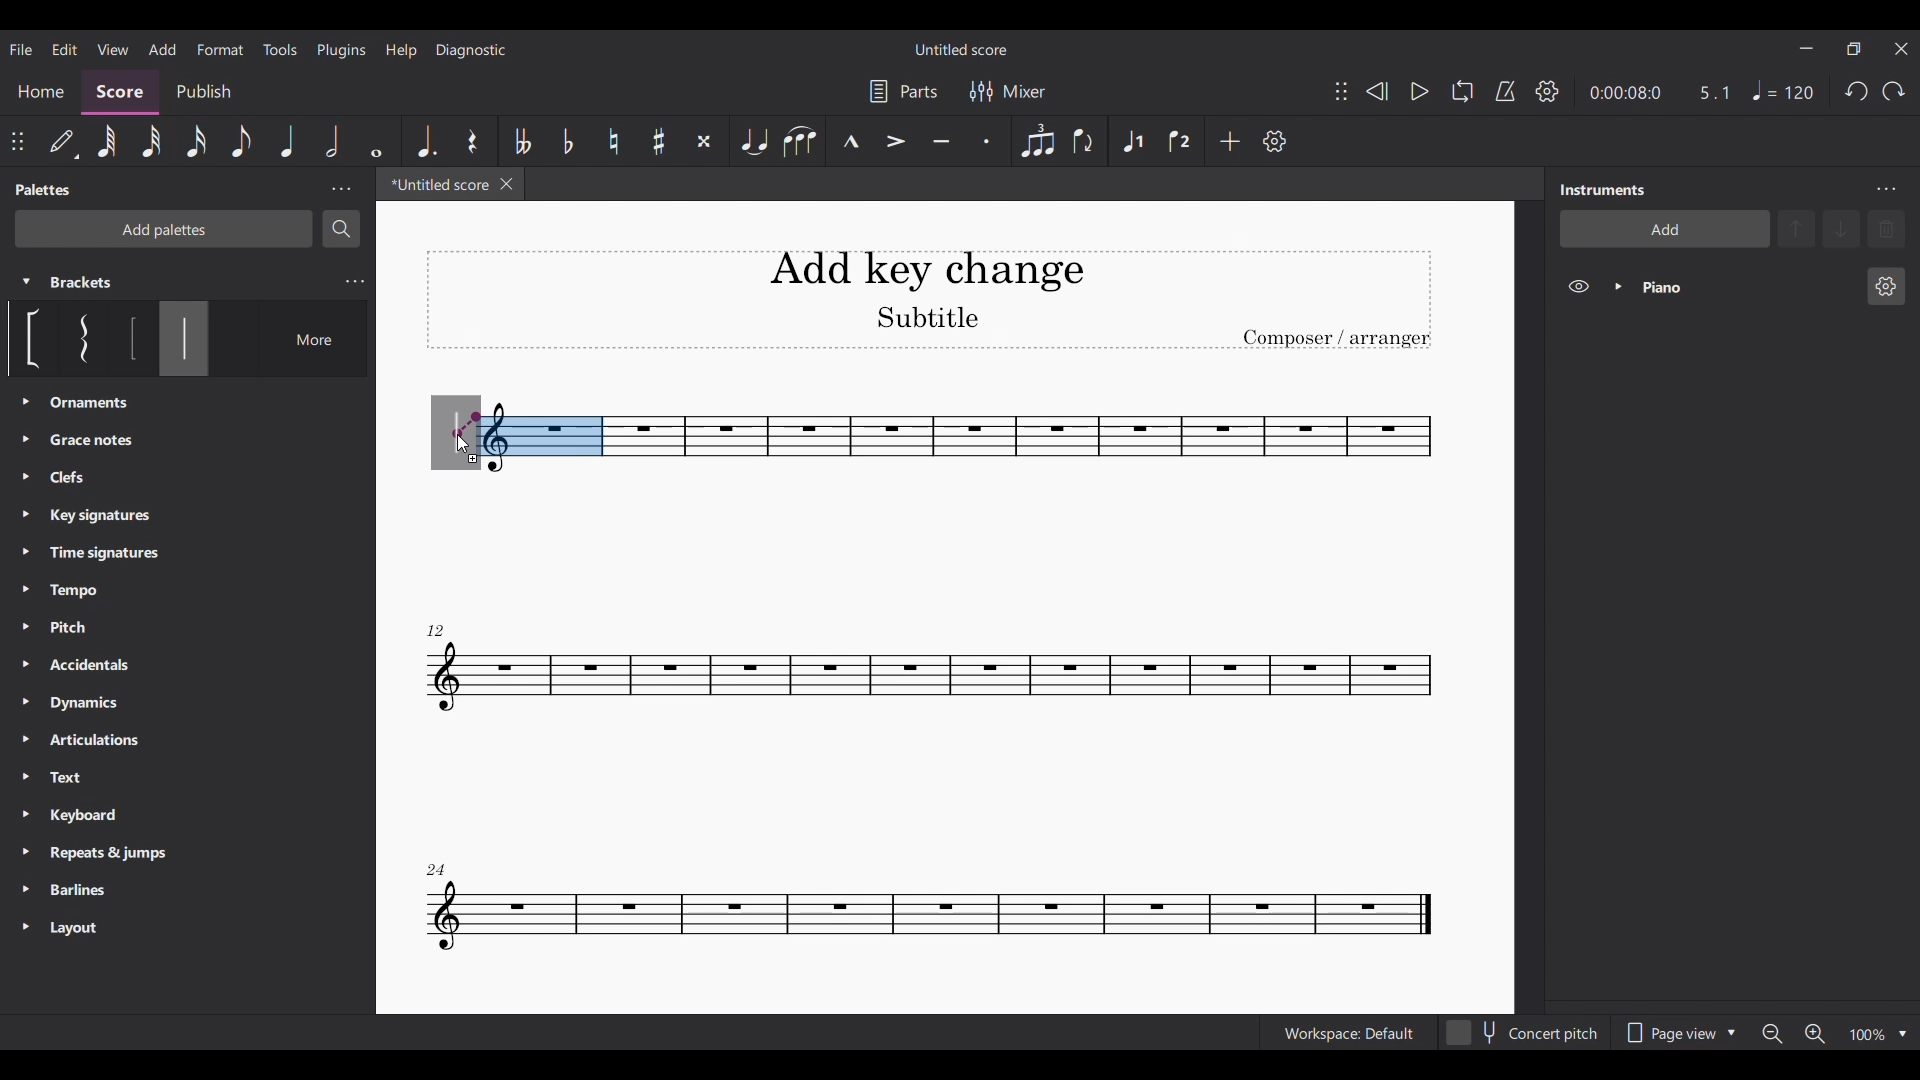 The image size is (1920, 1080). What do you see at coordinates (108, 142) in the screenshot?
I see `64th note` at bounding box center [108, 142].